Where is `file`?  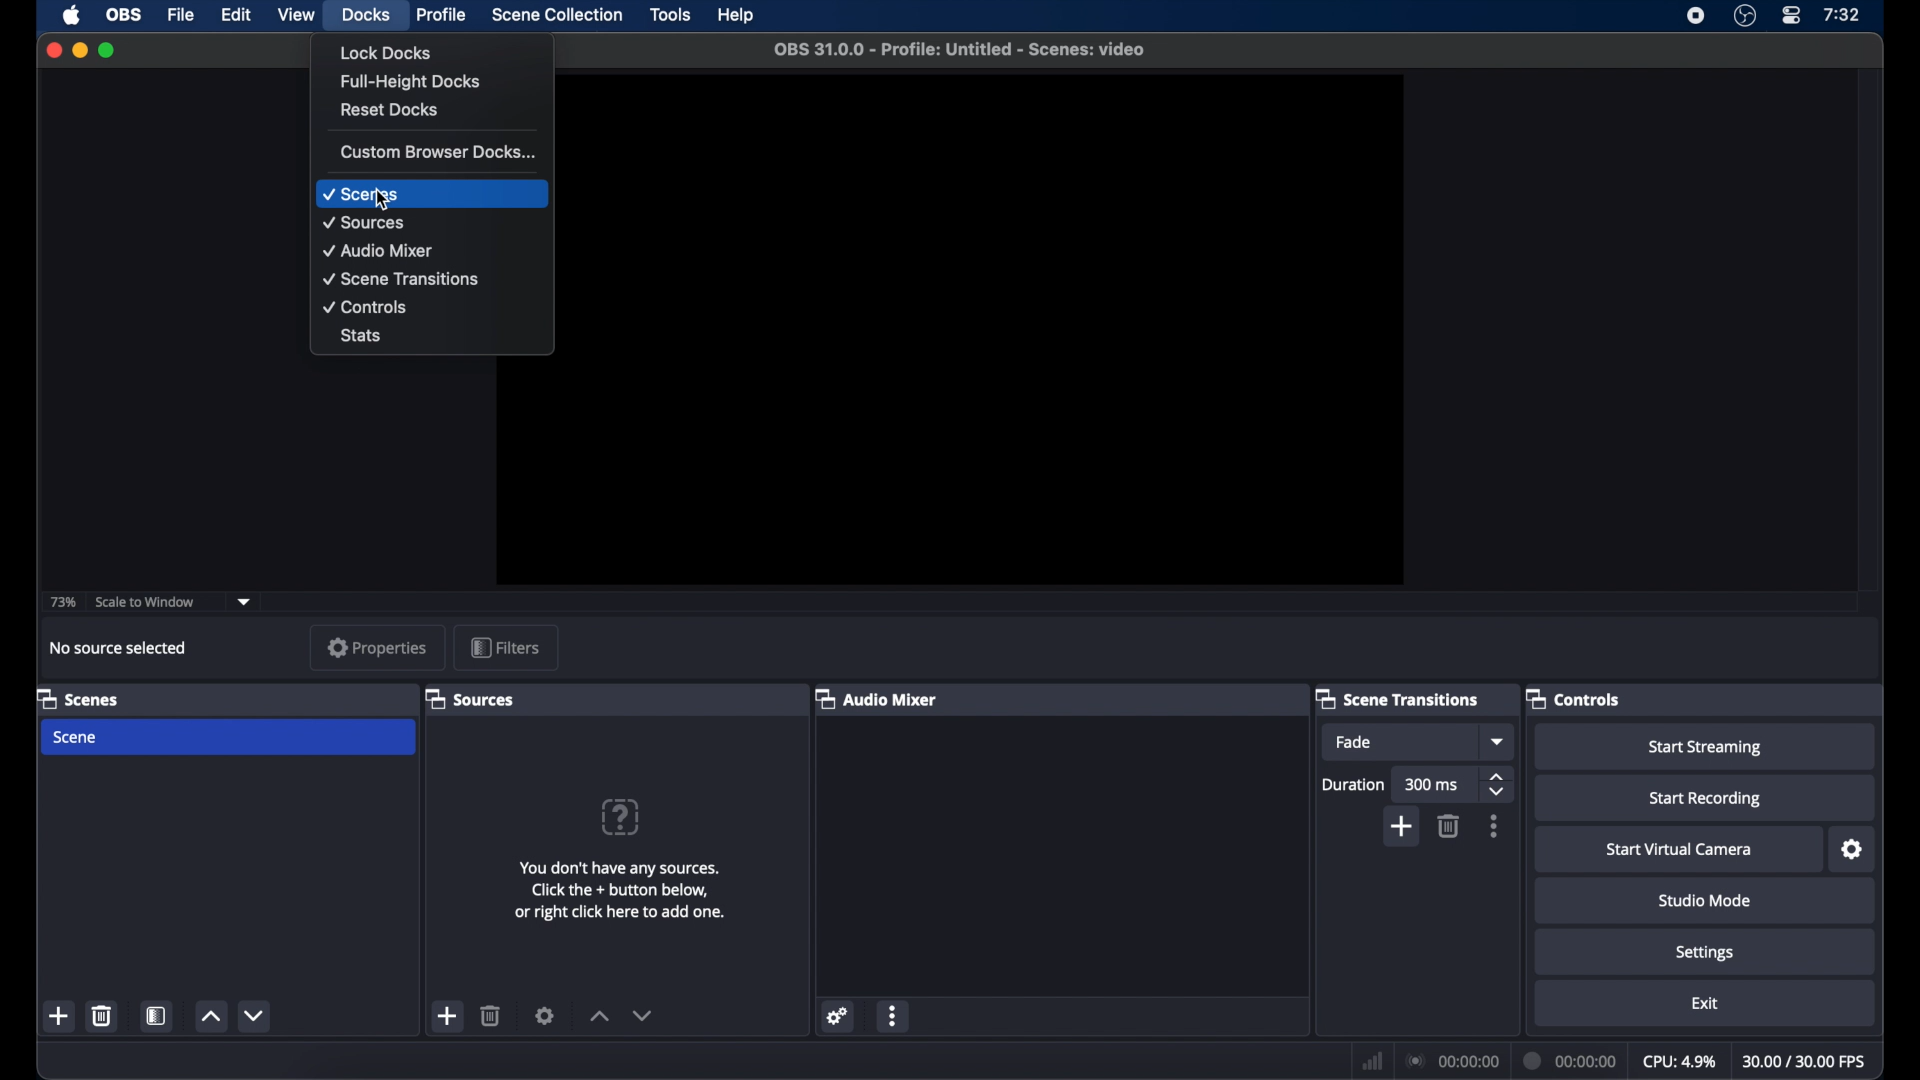 file is located at coordinates (182, 14).